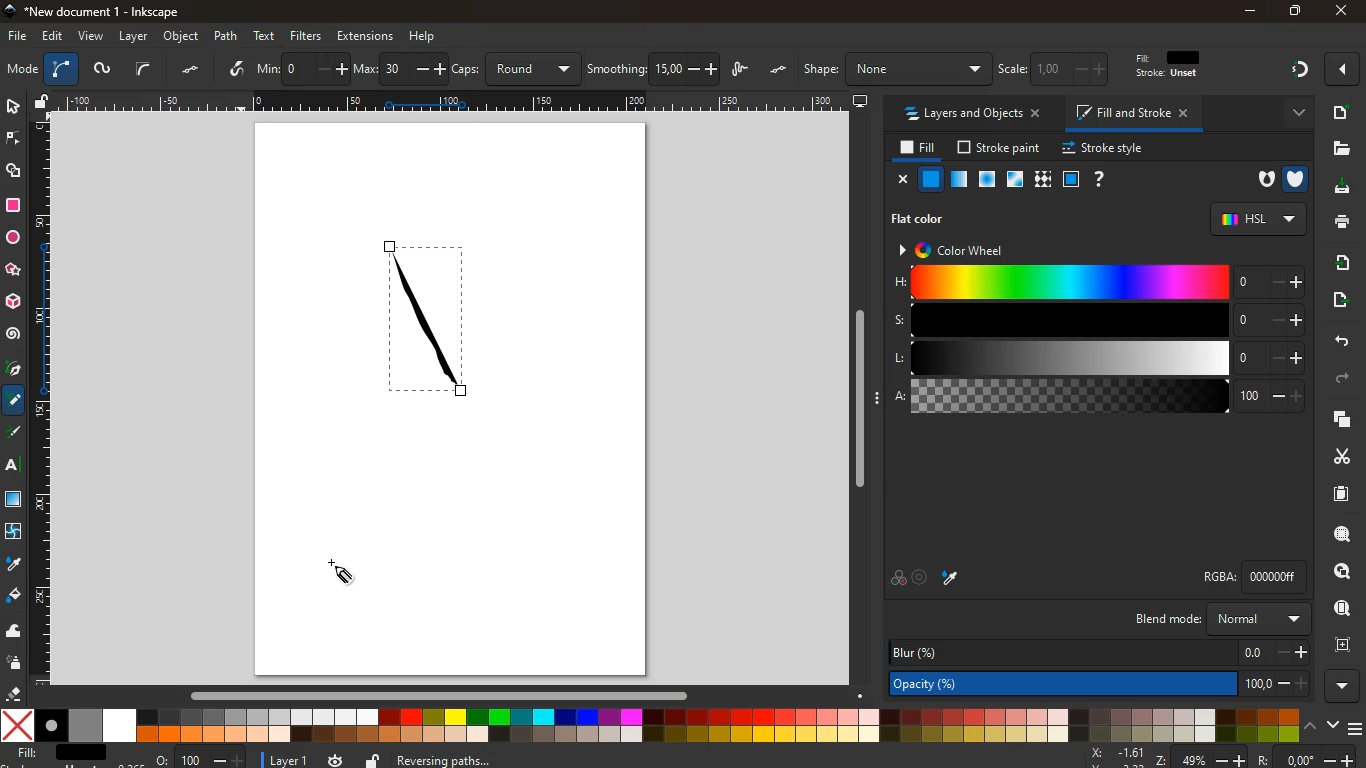 The image size is (1366, 768). Describe the element at coordinates (429, 695) in the screenshot. I see `Horizontal scroll bar` at that location.